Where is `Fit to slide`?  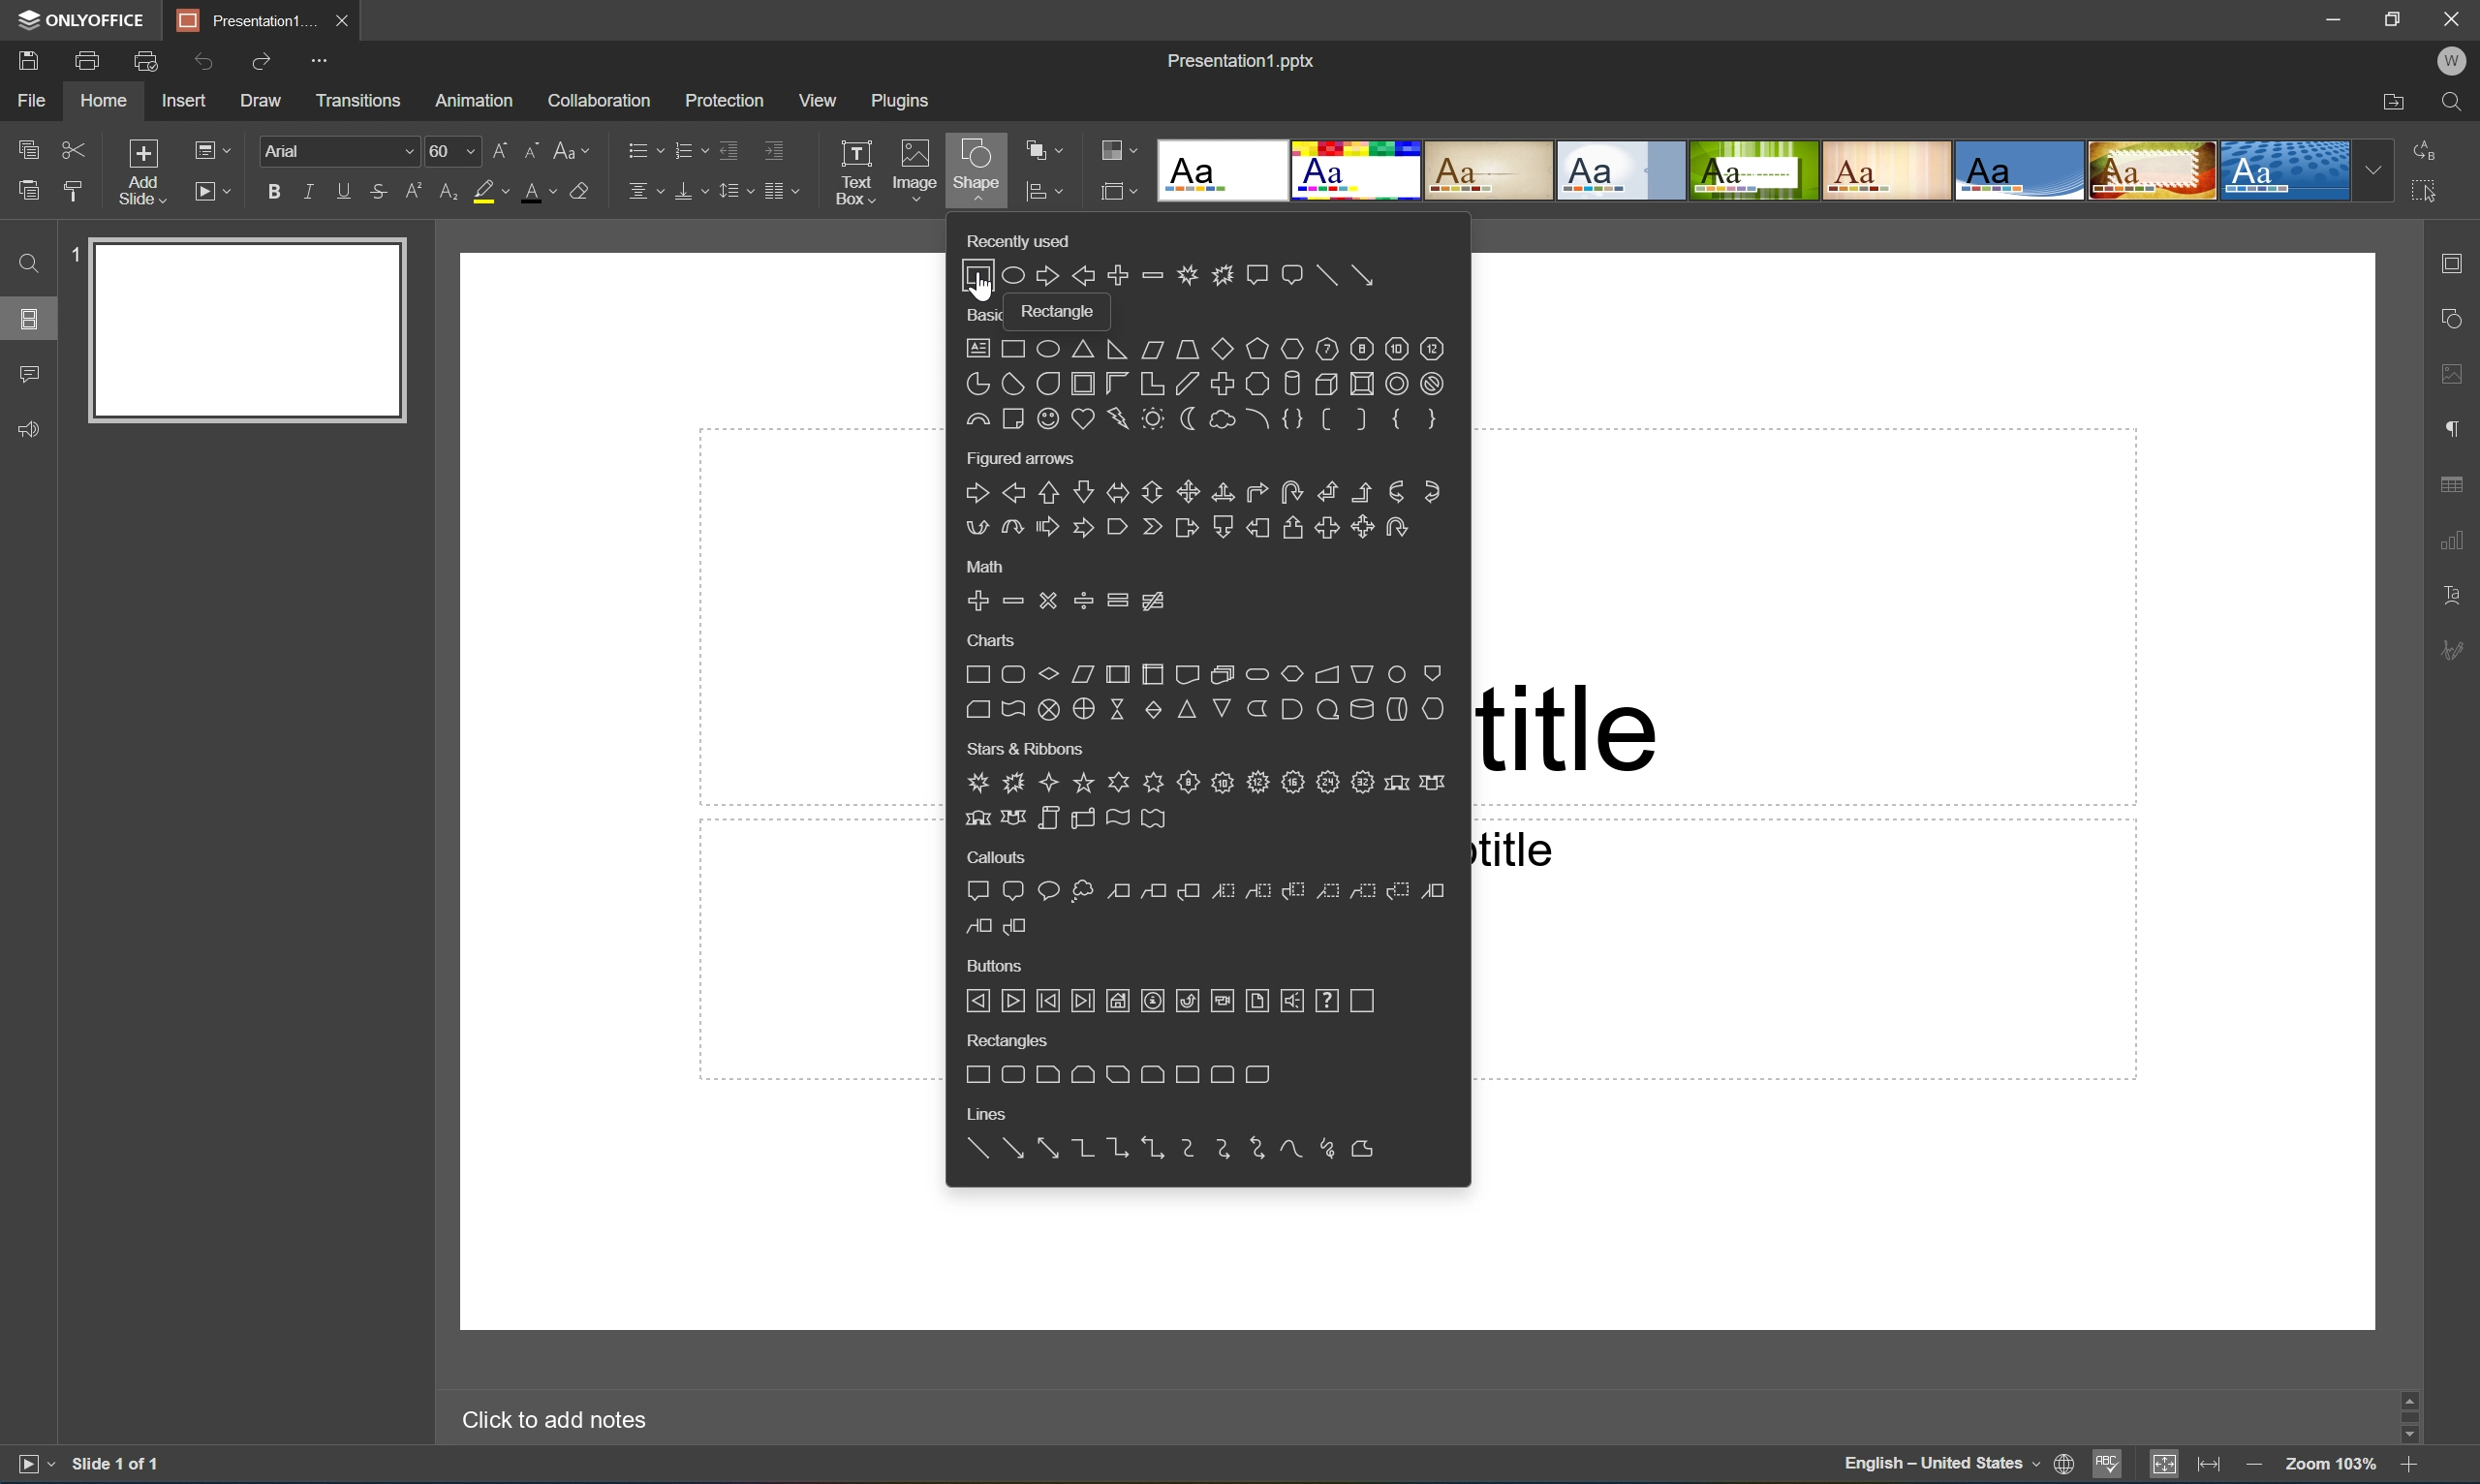 Fit to slide is located at coordinates (2169, 1469).